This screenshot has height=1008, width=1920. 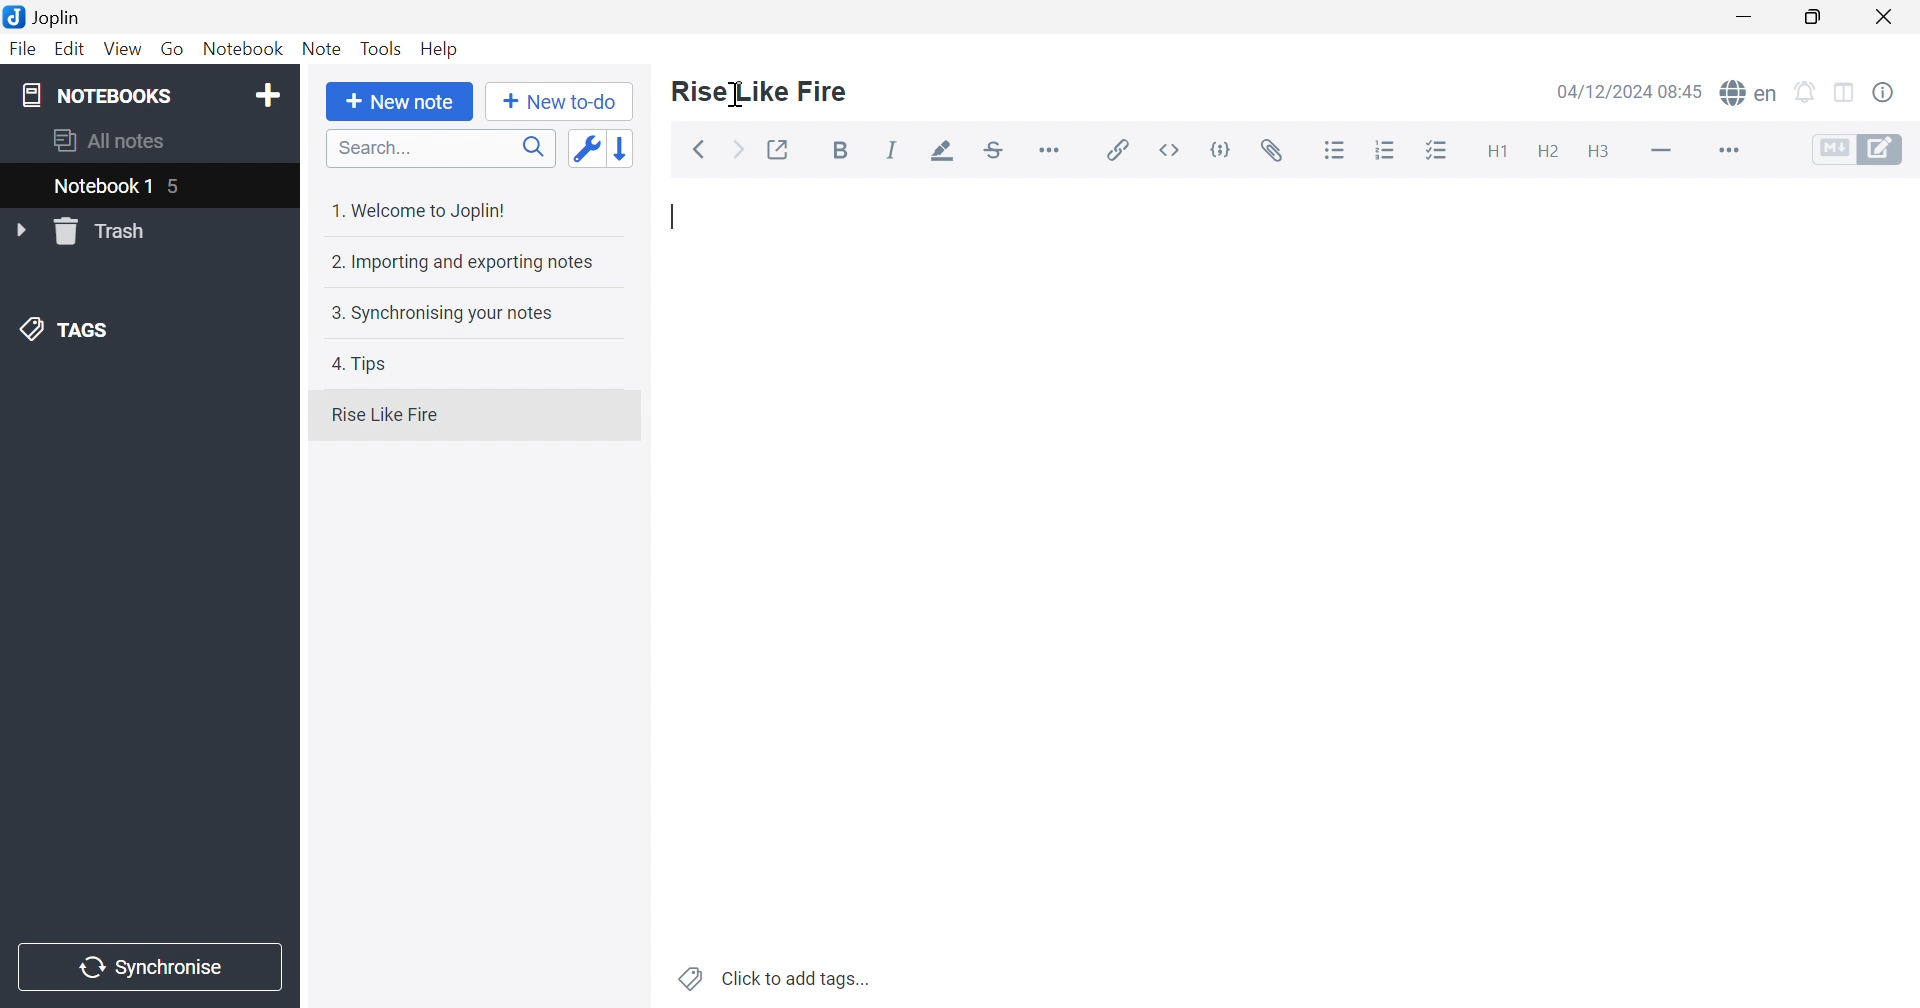 I want to click on Close, so click(x=1887, y=15).